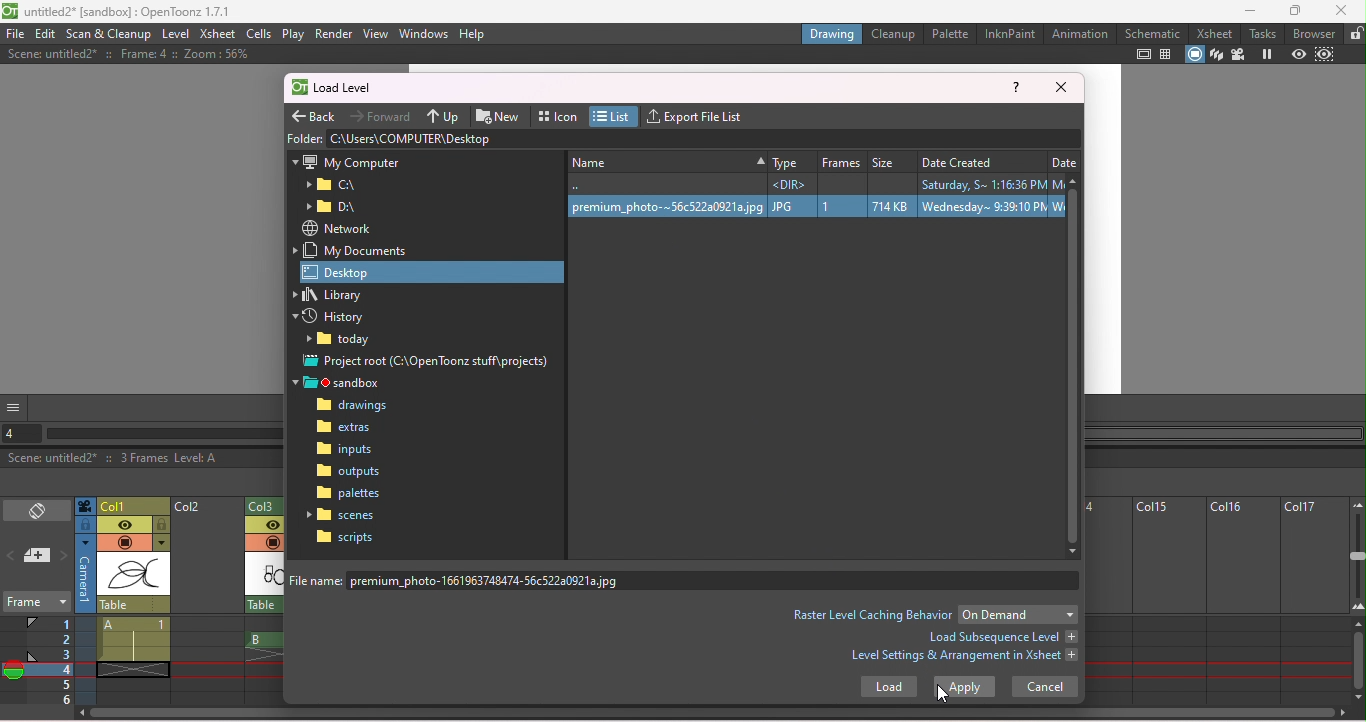 This screenshot has height=722, width=1366. What do you see at coordinates (1358, 555) in the screenshot?
I see `zoom in/out` at bounding box center [1358, 555].